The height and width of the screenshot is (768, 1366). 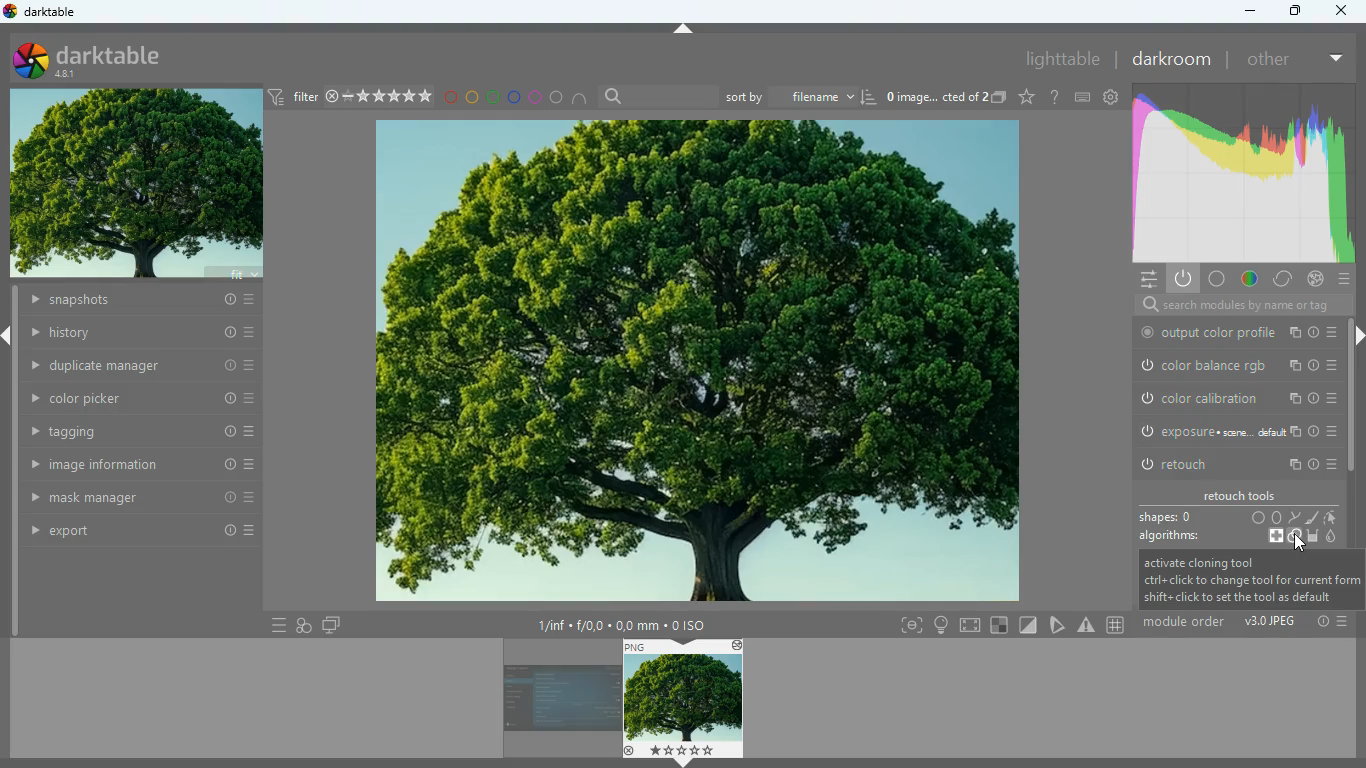 I want to click on fill, so click(x=1313, y=535).